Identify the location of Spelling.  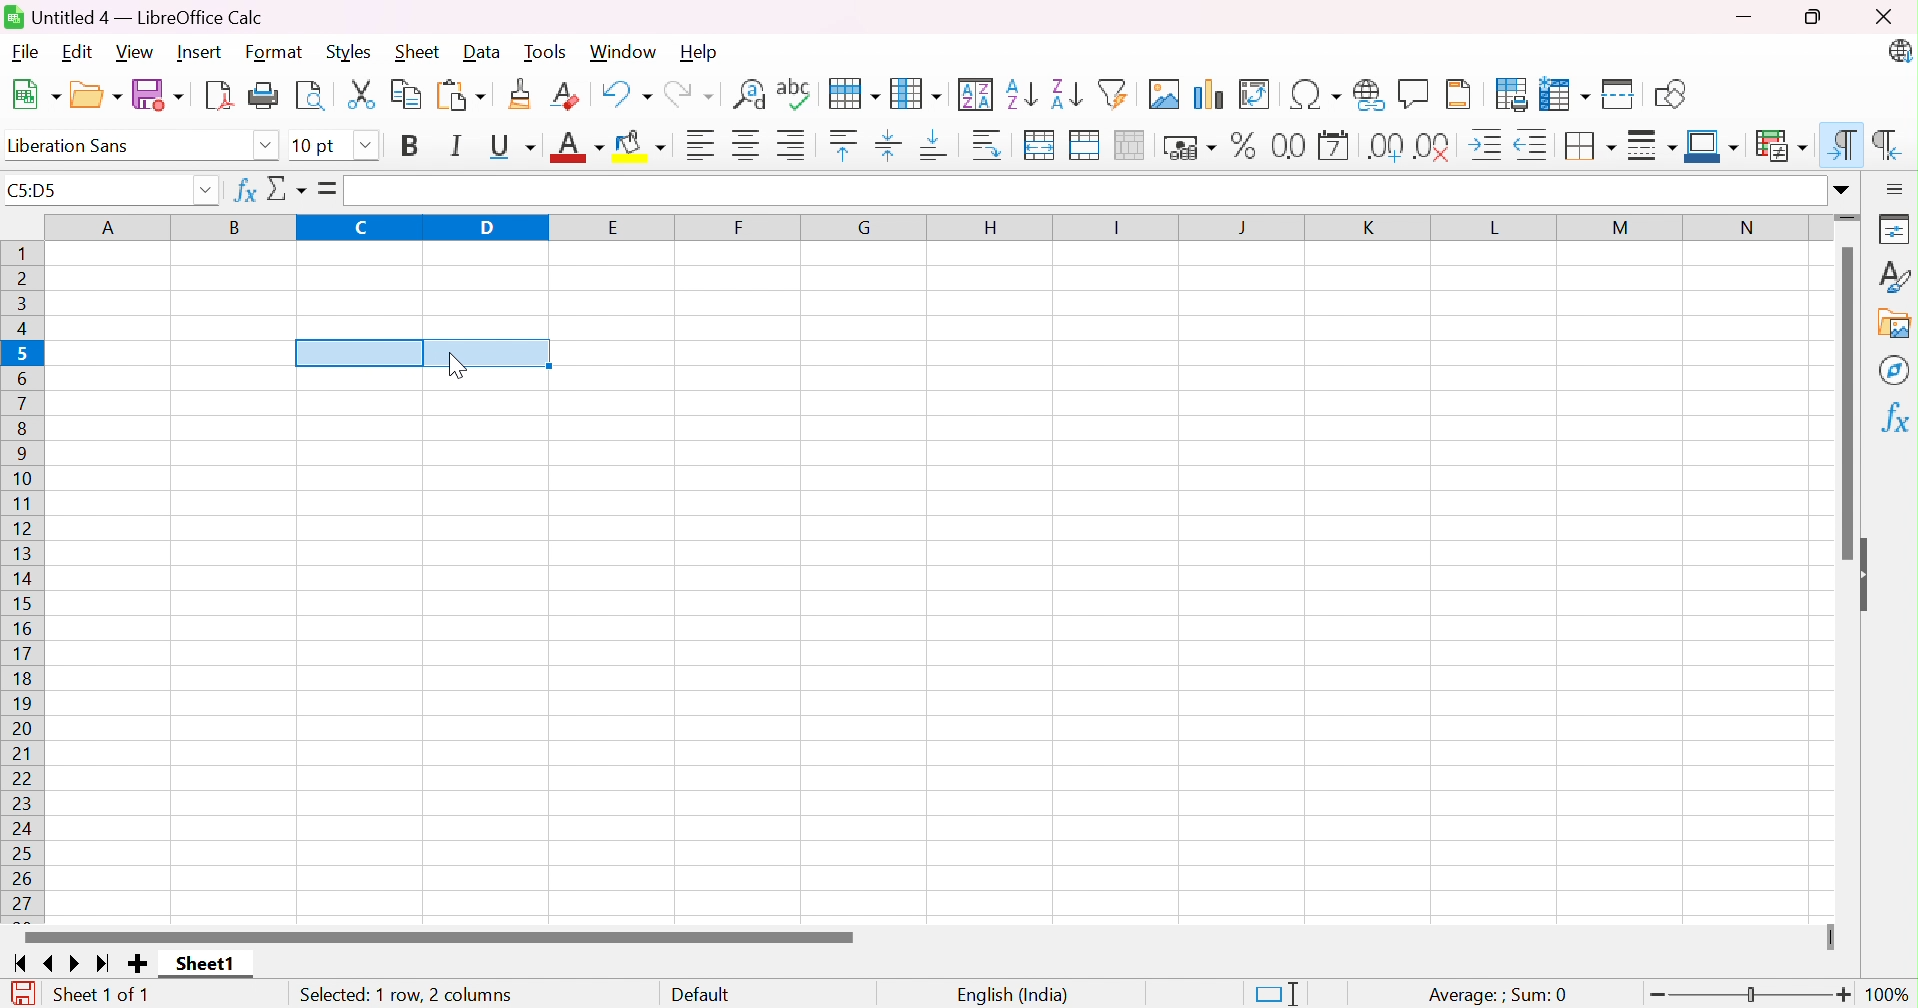
(794, 94).